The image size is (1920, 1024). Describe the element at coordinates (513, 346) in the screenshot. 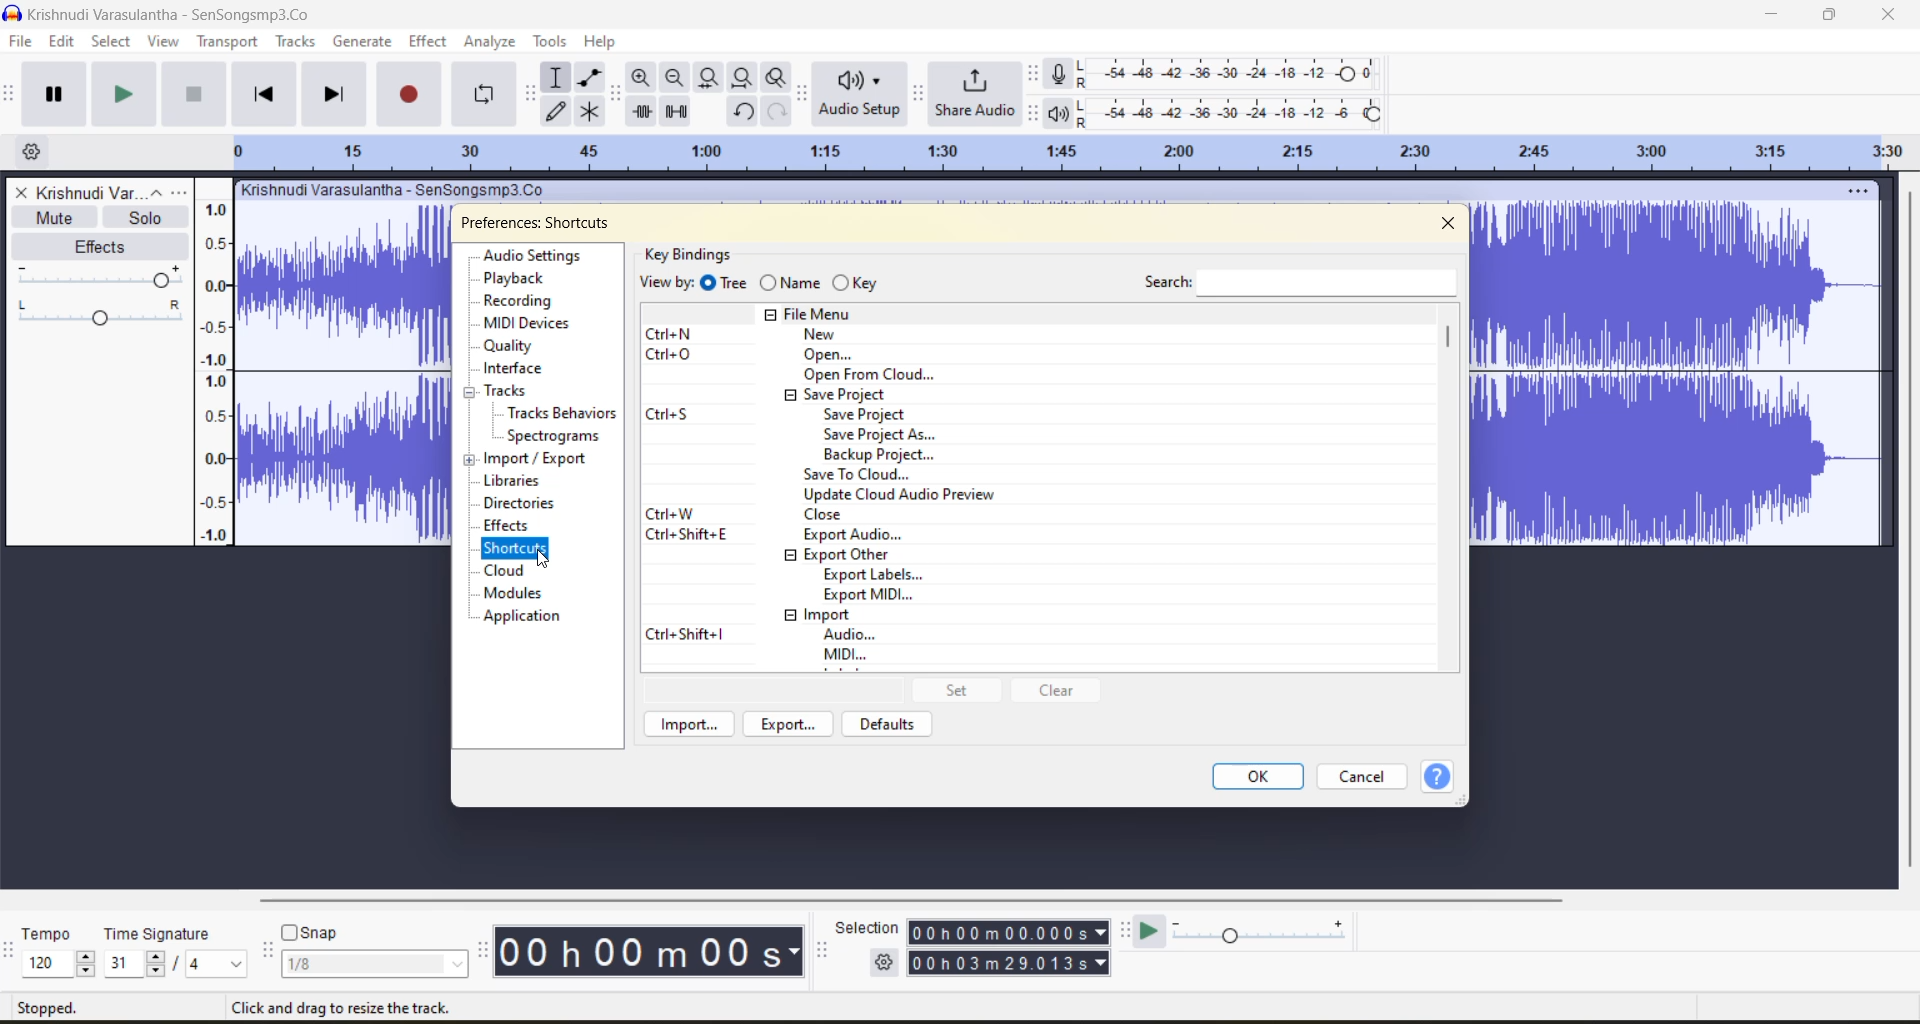

I see `quality` at that location.